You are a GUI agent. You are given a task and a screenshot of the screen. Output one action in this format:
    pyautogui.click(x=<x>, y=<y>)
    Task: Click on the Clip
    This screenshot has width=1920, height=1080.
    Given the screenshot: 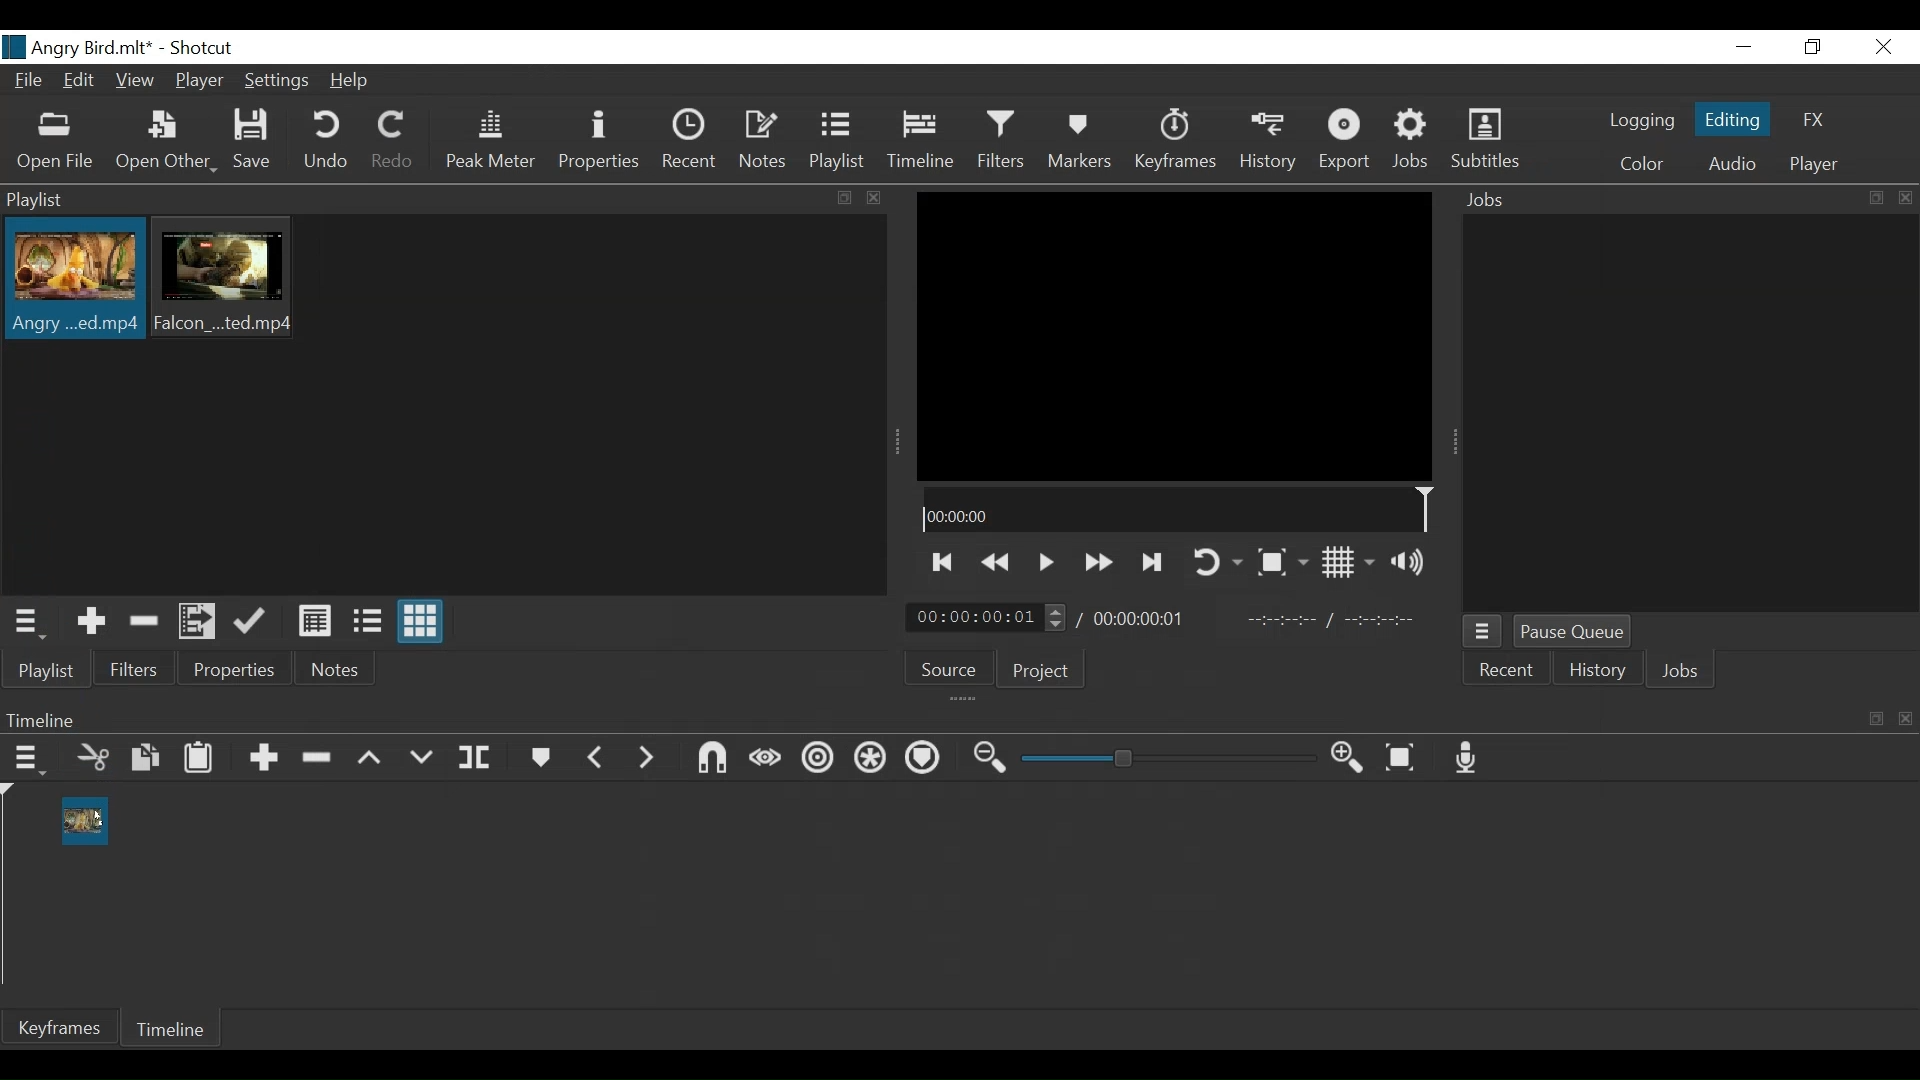 What is the action you would take?
    pyautogui.click(x=87, y=820)
    